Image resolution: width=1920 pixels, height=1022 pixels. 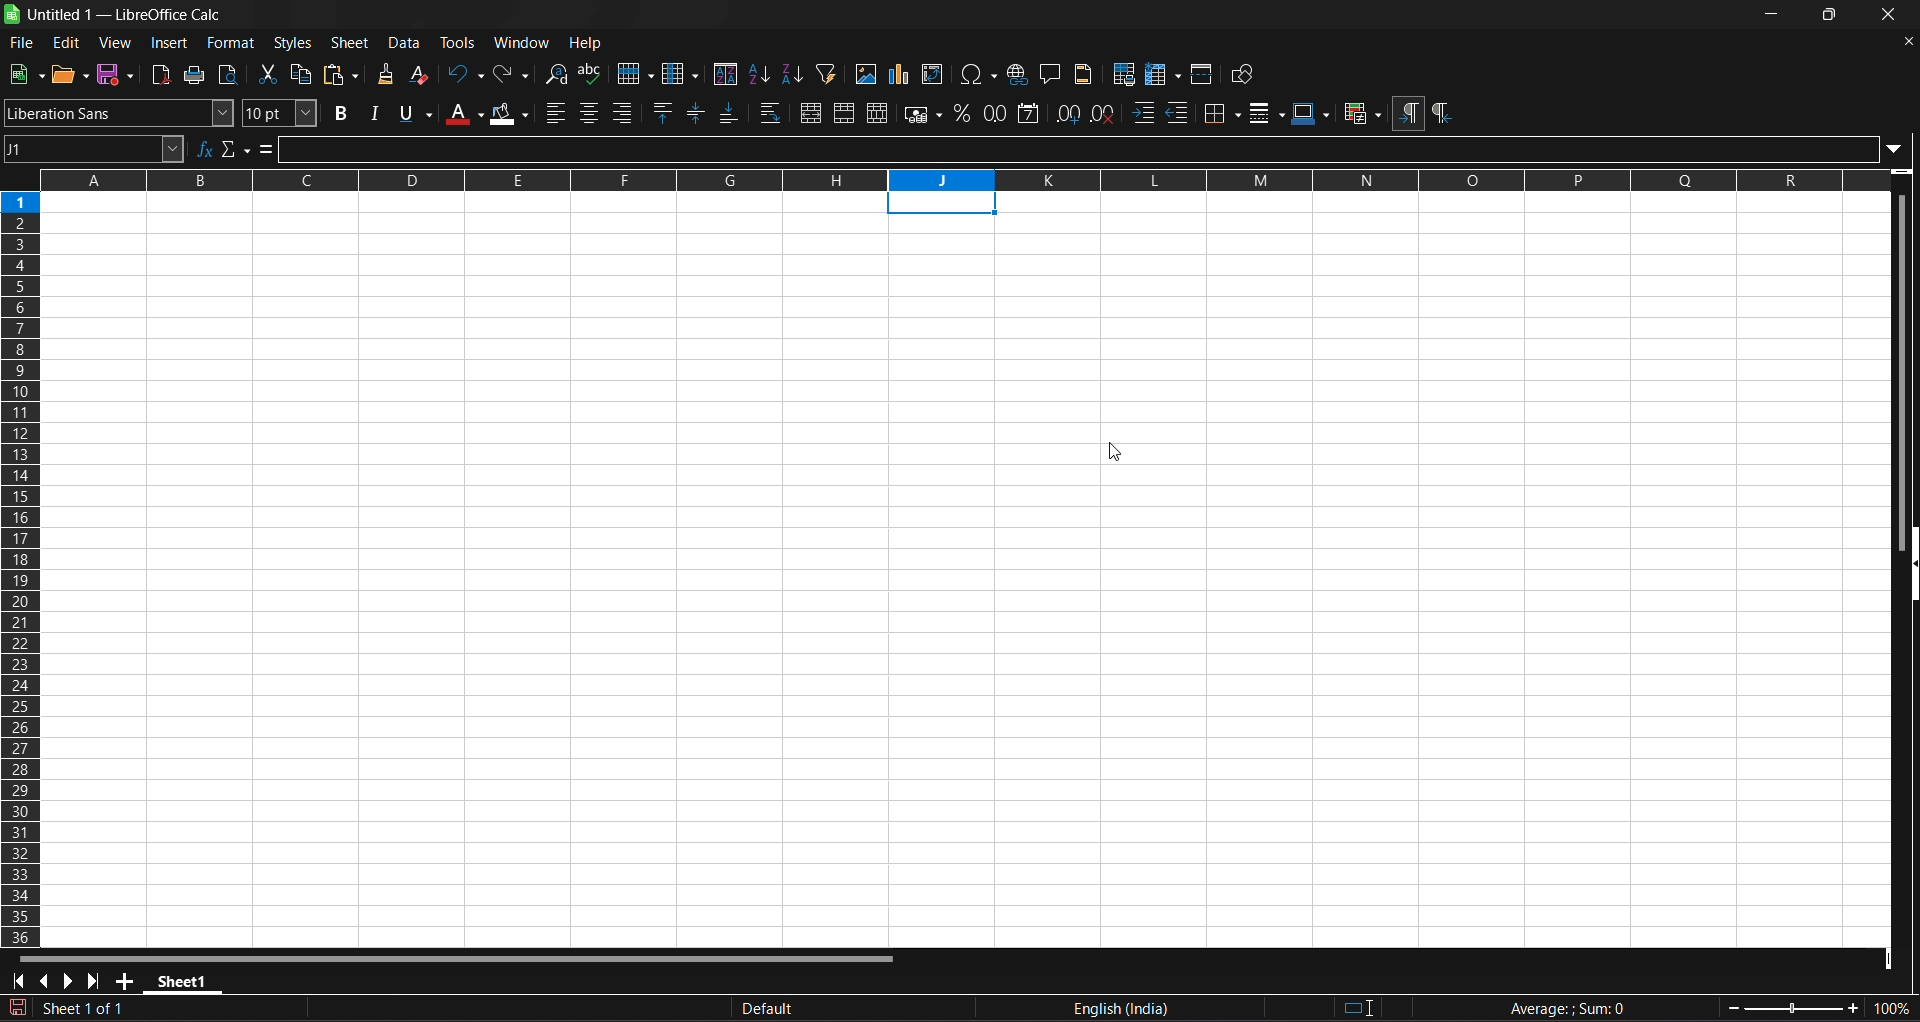 What do you see at coordinates (1221, 111) in the screenshot?
I see `borders` at bounding box center [1221, 111].